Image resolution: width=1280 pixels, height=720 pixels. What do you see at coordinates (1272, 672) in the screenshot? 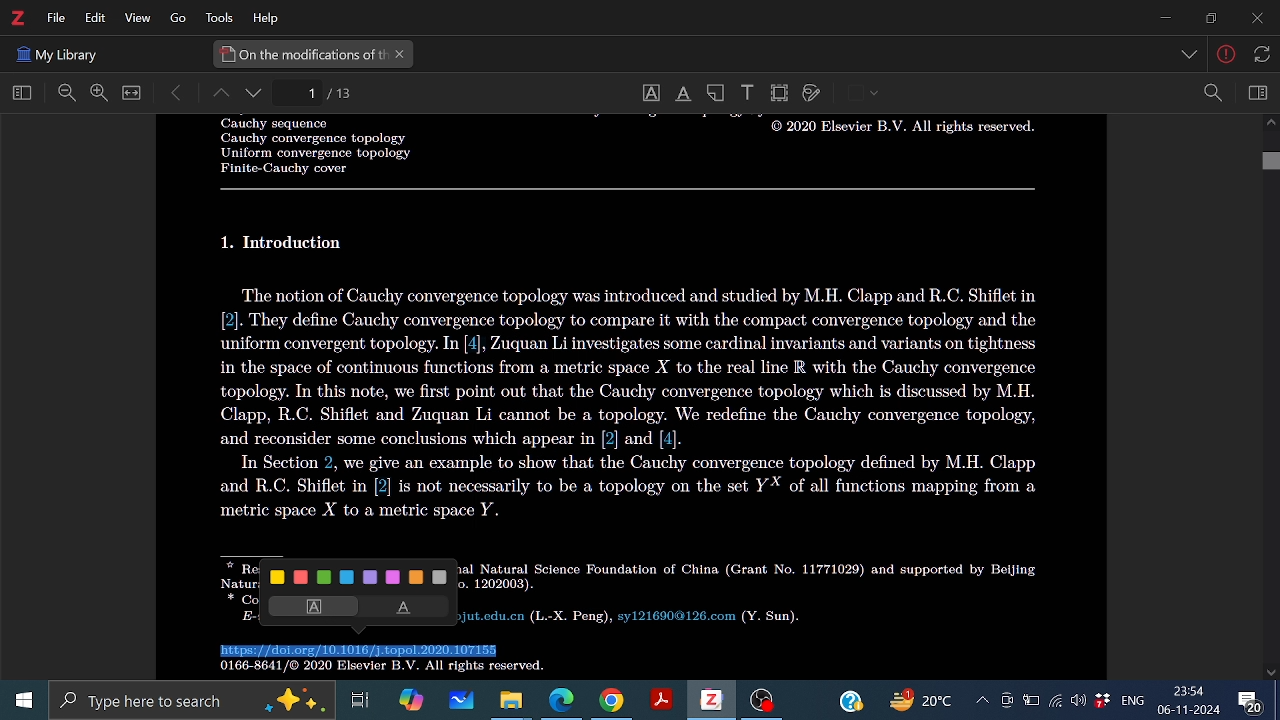
I see `Move down` at bounding box center [1272, 672].